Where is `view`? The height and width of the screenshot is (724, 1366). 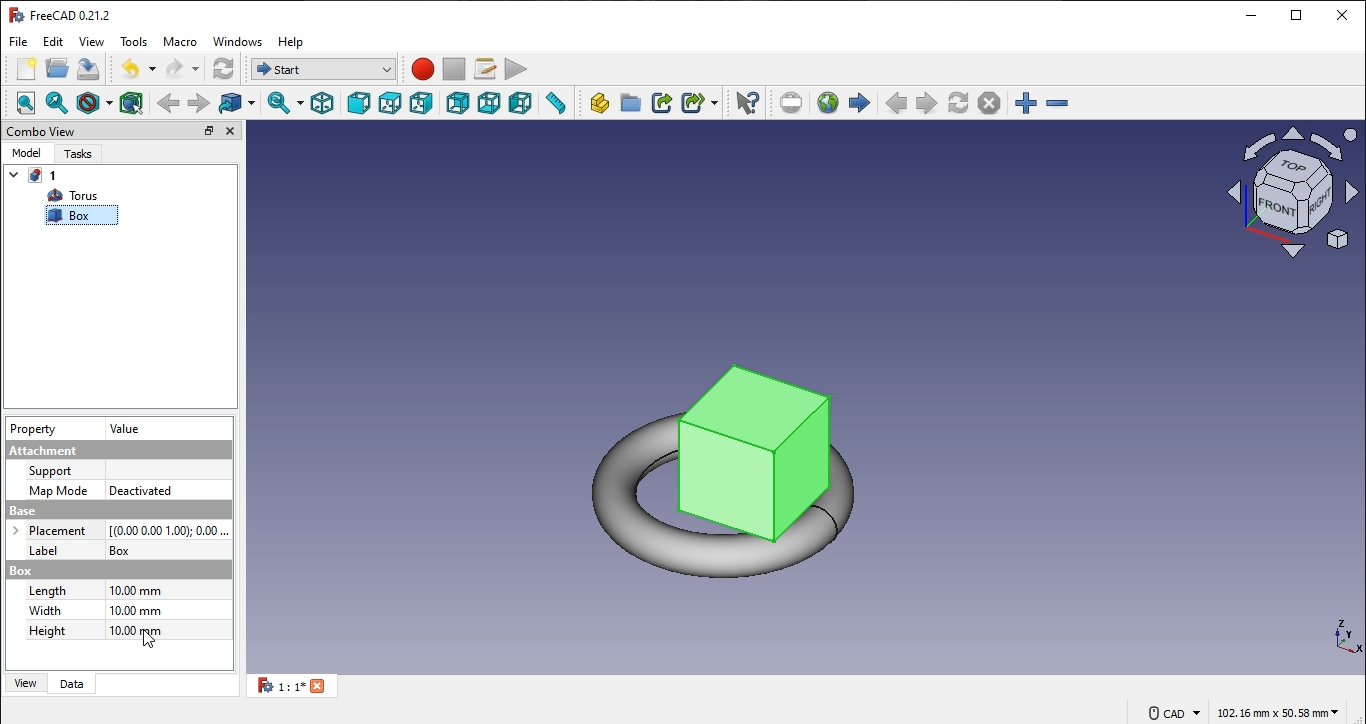 view is located at coordinates (92, 42).